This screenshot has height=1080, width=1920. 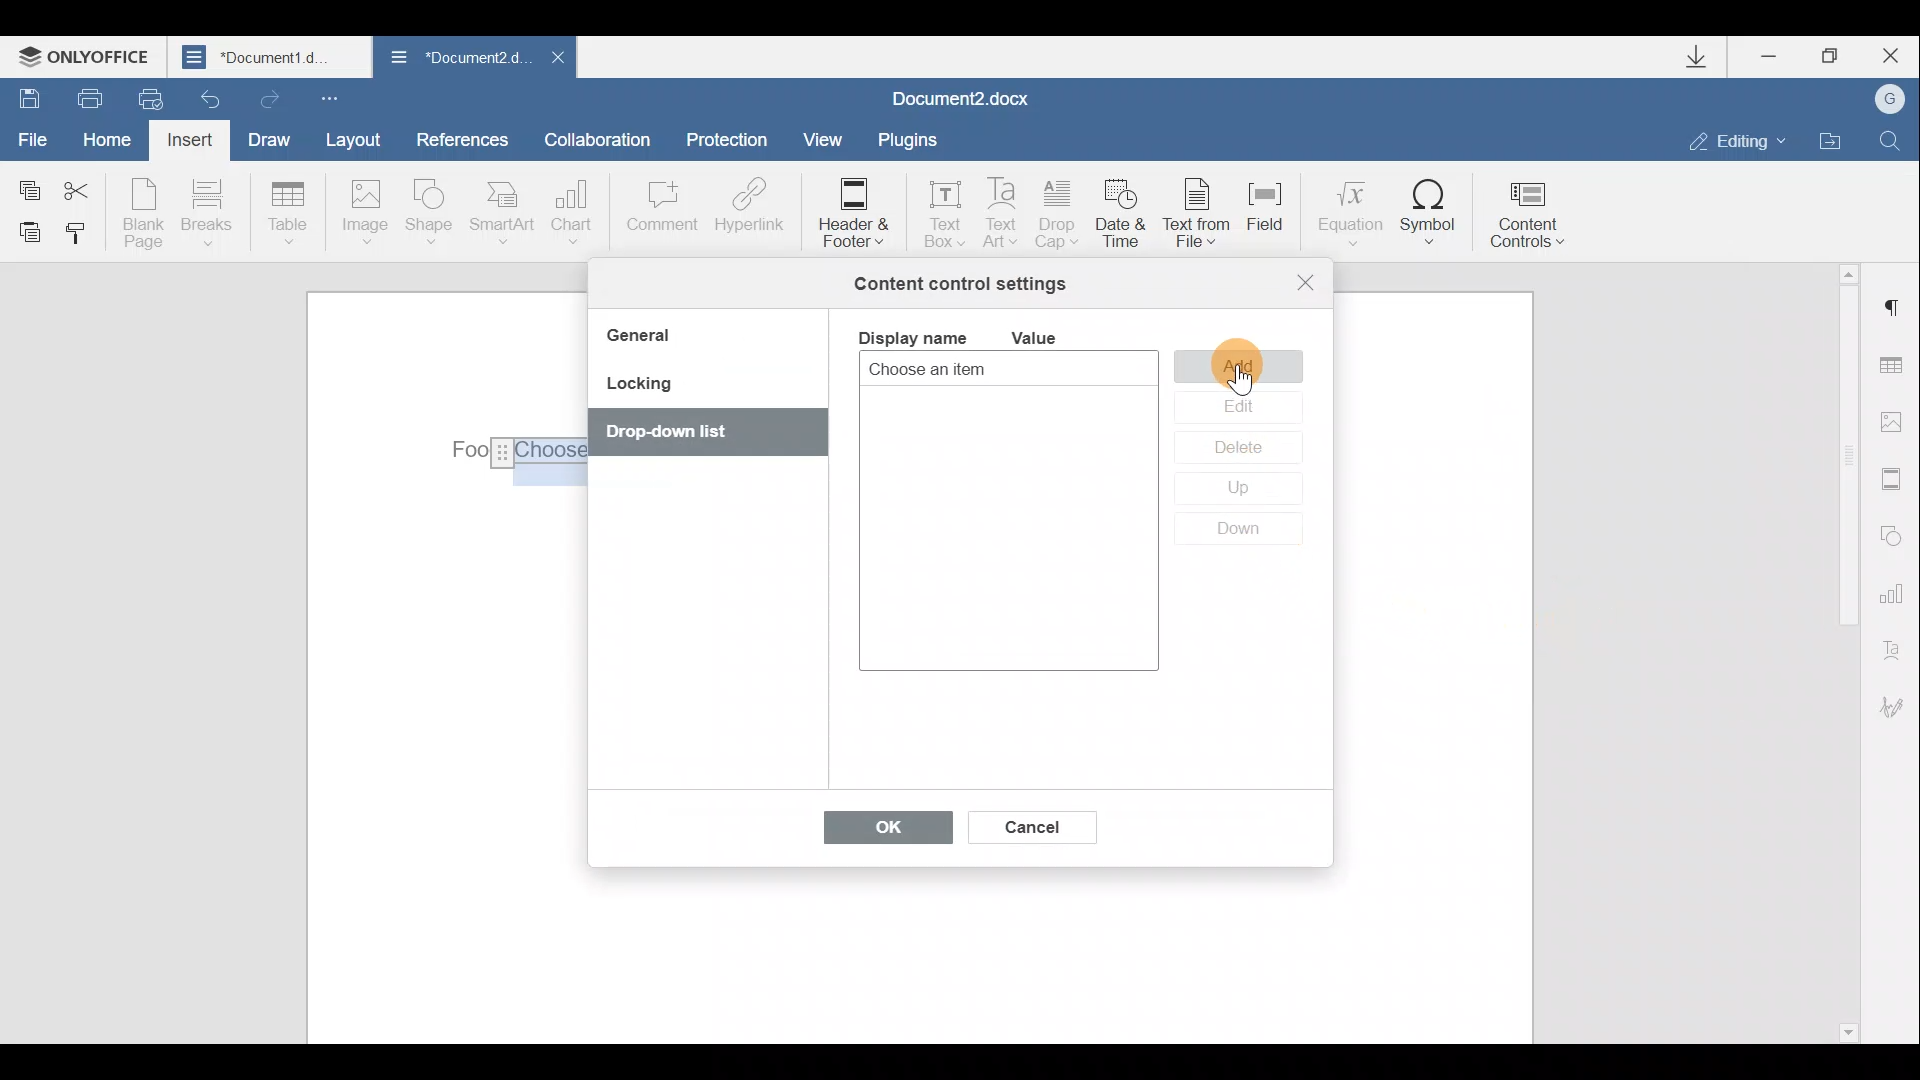 I want to click on File, so click(x=34, y=137).